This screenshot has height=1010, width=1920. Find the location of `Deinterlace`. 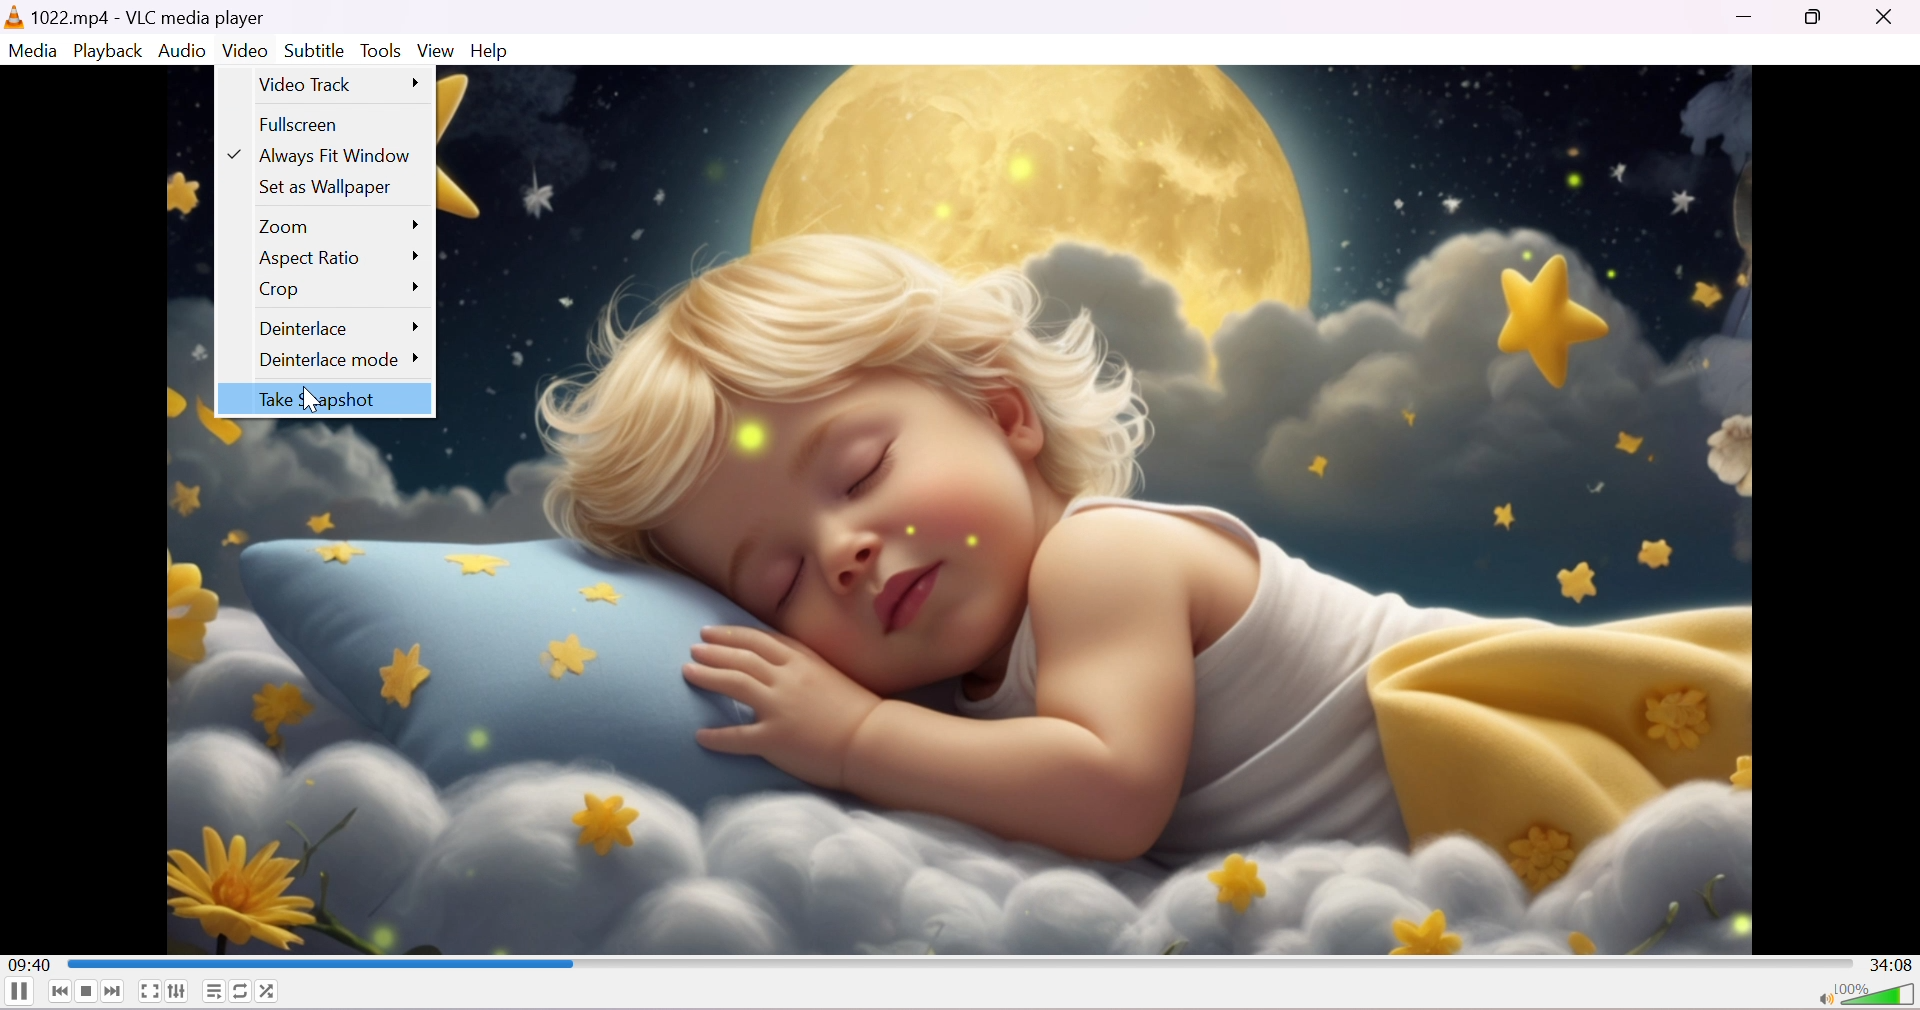

Deinterlace is located at coordinates (336, 328).